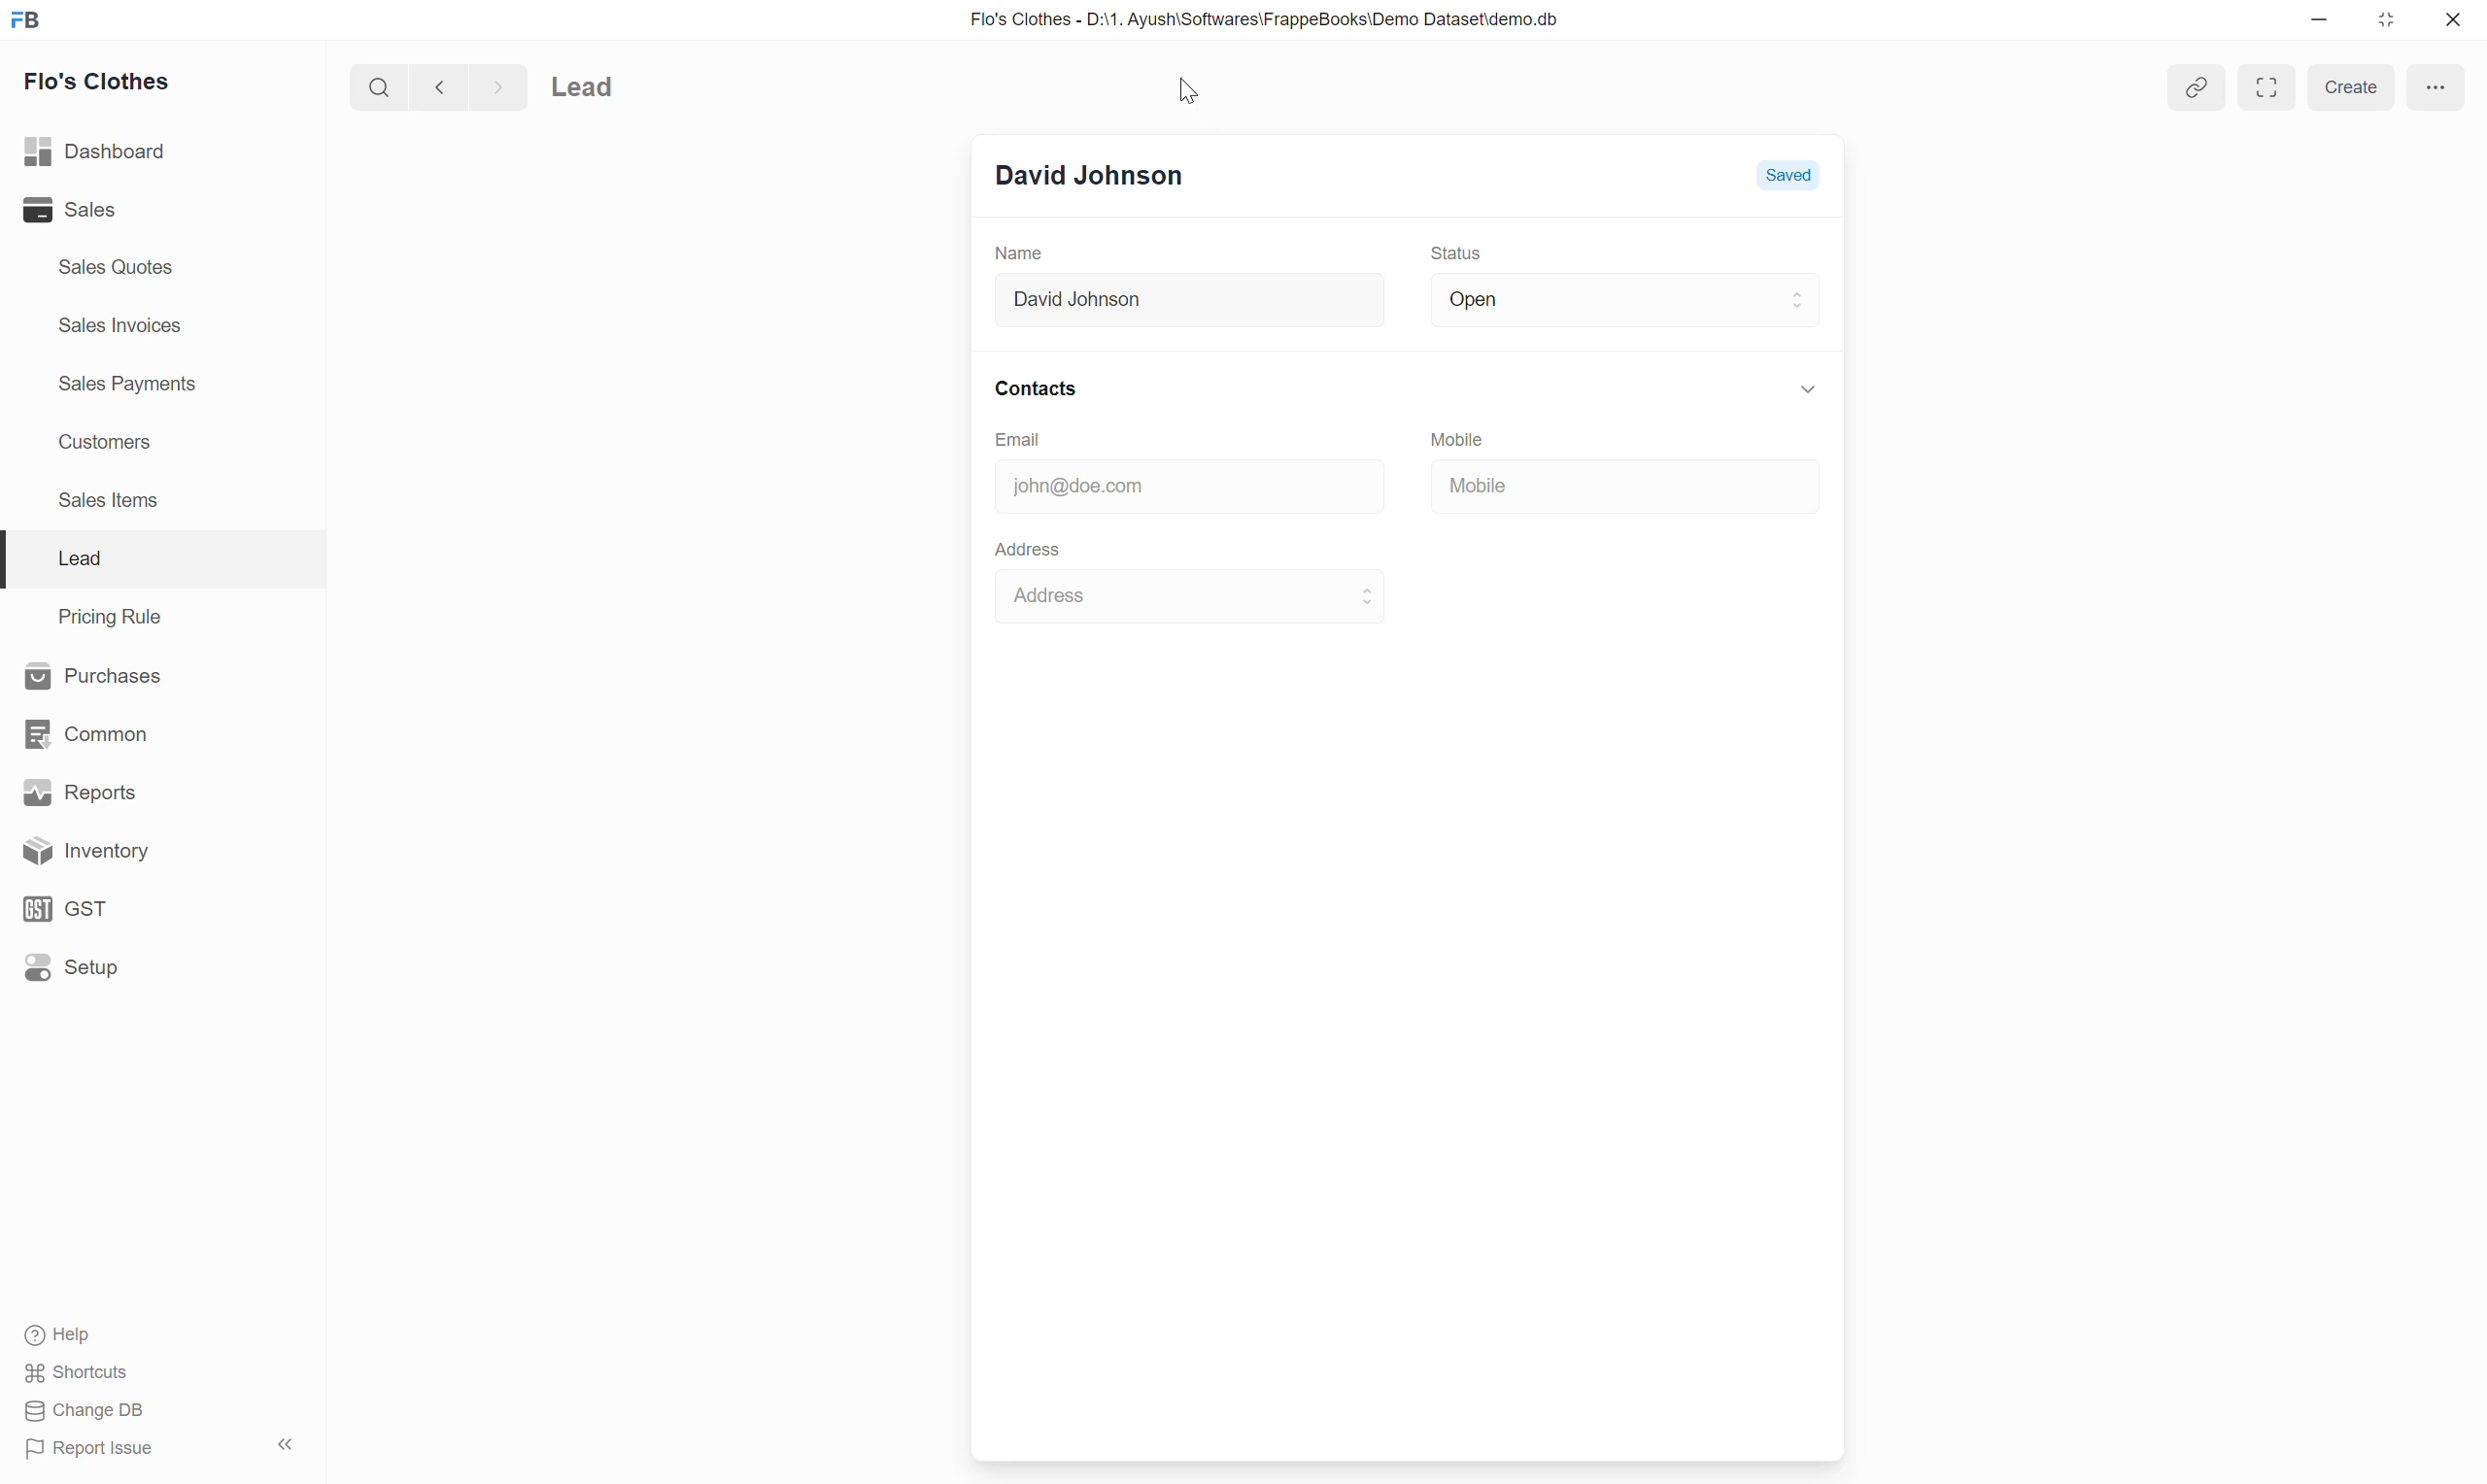  I want to click on attach, so click(2189, 88).